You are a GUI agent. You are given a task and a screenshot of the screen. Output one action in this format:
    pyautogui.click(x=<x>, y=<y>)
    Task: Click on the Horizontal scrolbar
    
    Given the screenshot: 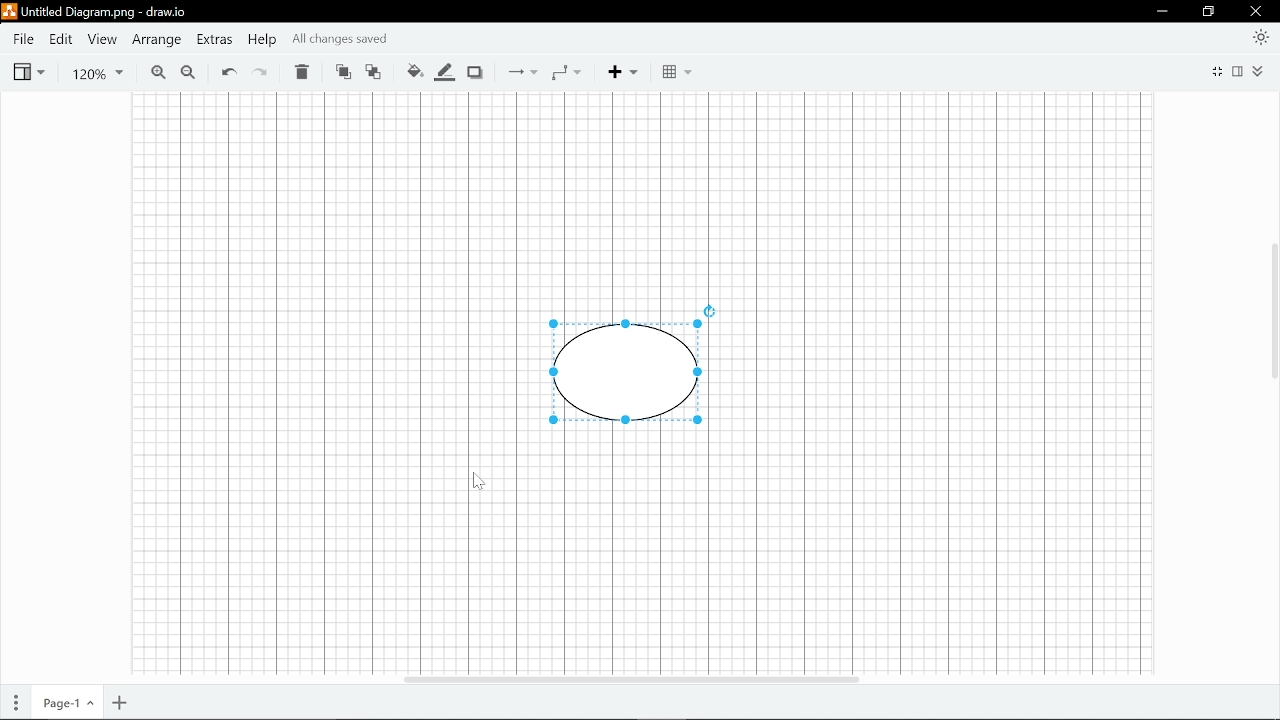 What is the action you would take?
    pyautogui.click(x=630, y=679)
    